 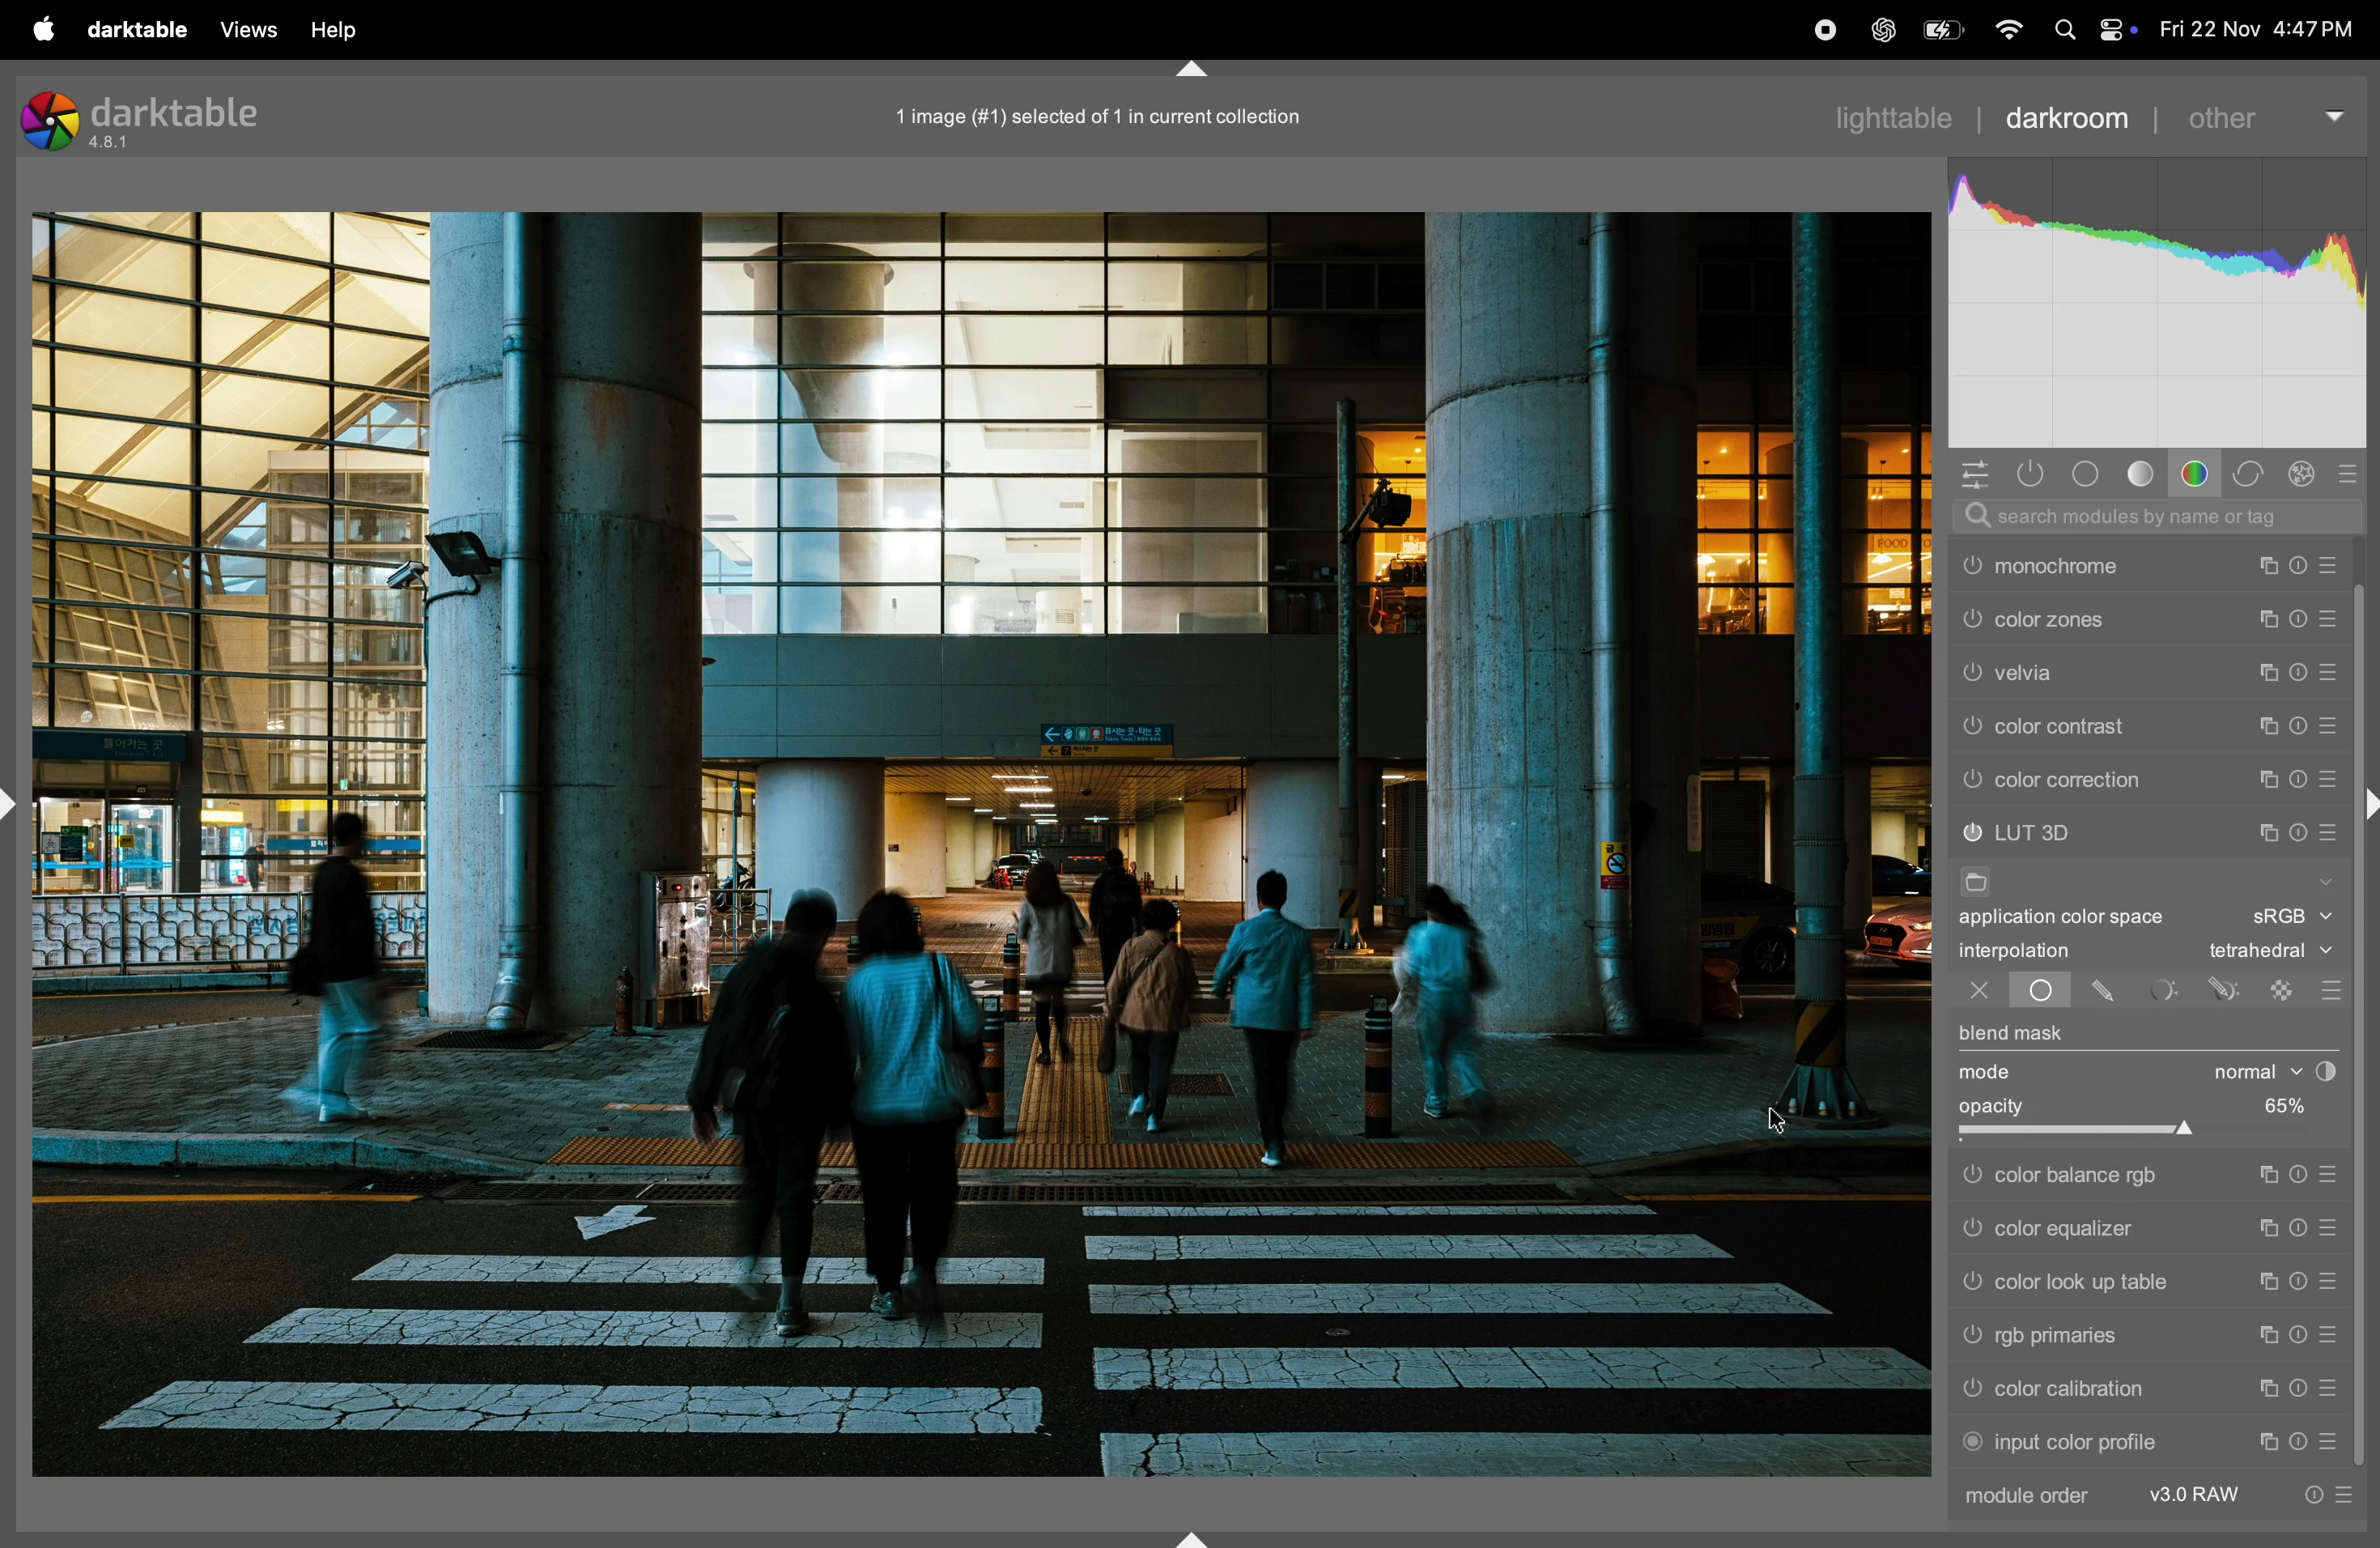 What do you see at coordinates (2336, 1492) in the screenshot?
I see `info` at bounding box center [2336, 1492].